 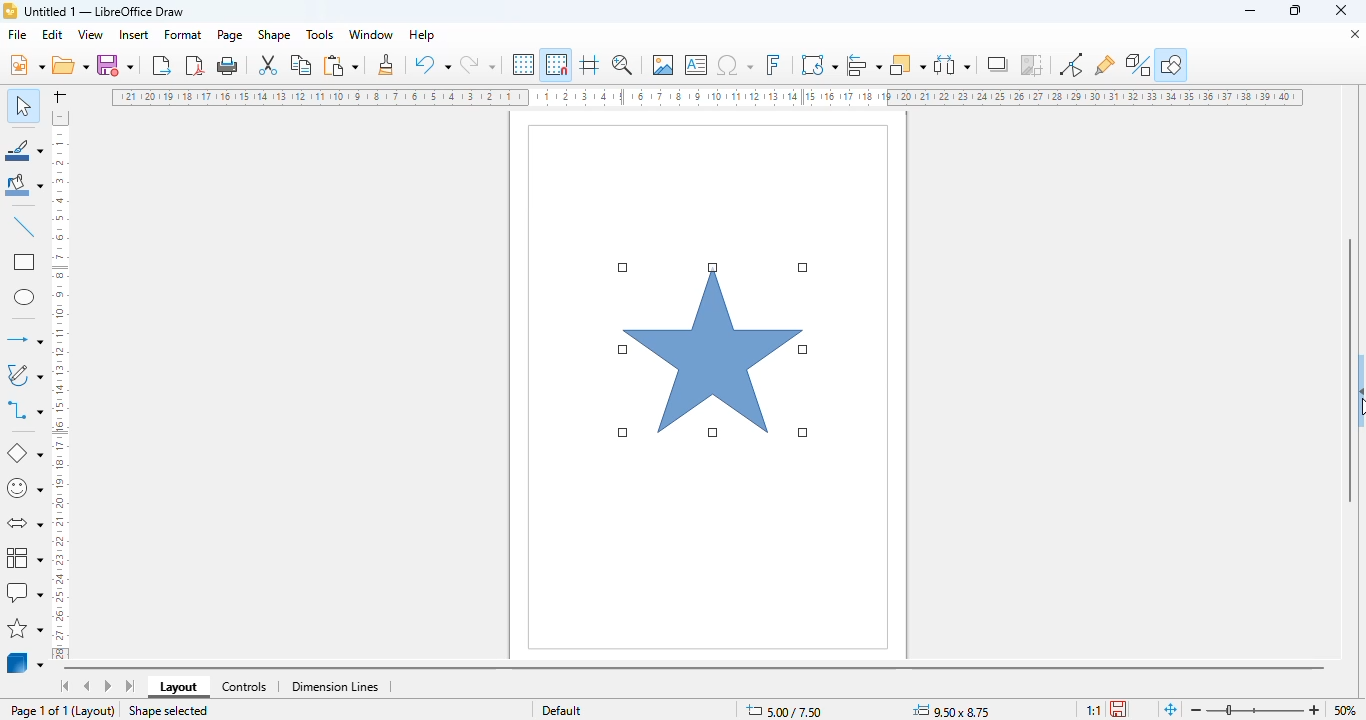 What do you see at coordinates (23, 376) in the screenshot?
I see `curves and polygons` at bounding box center [23, 376].